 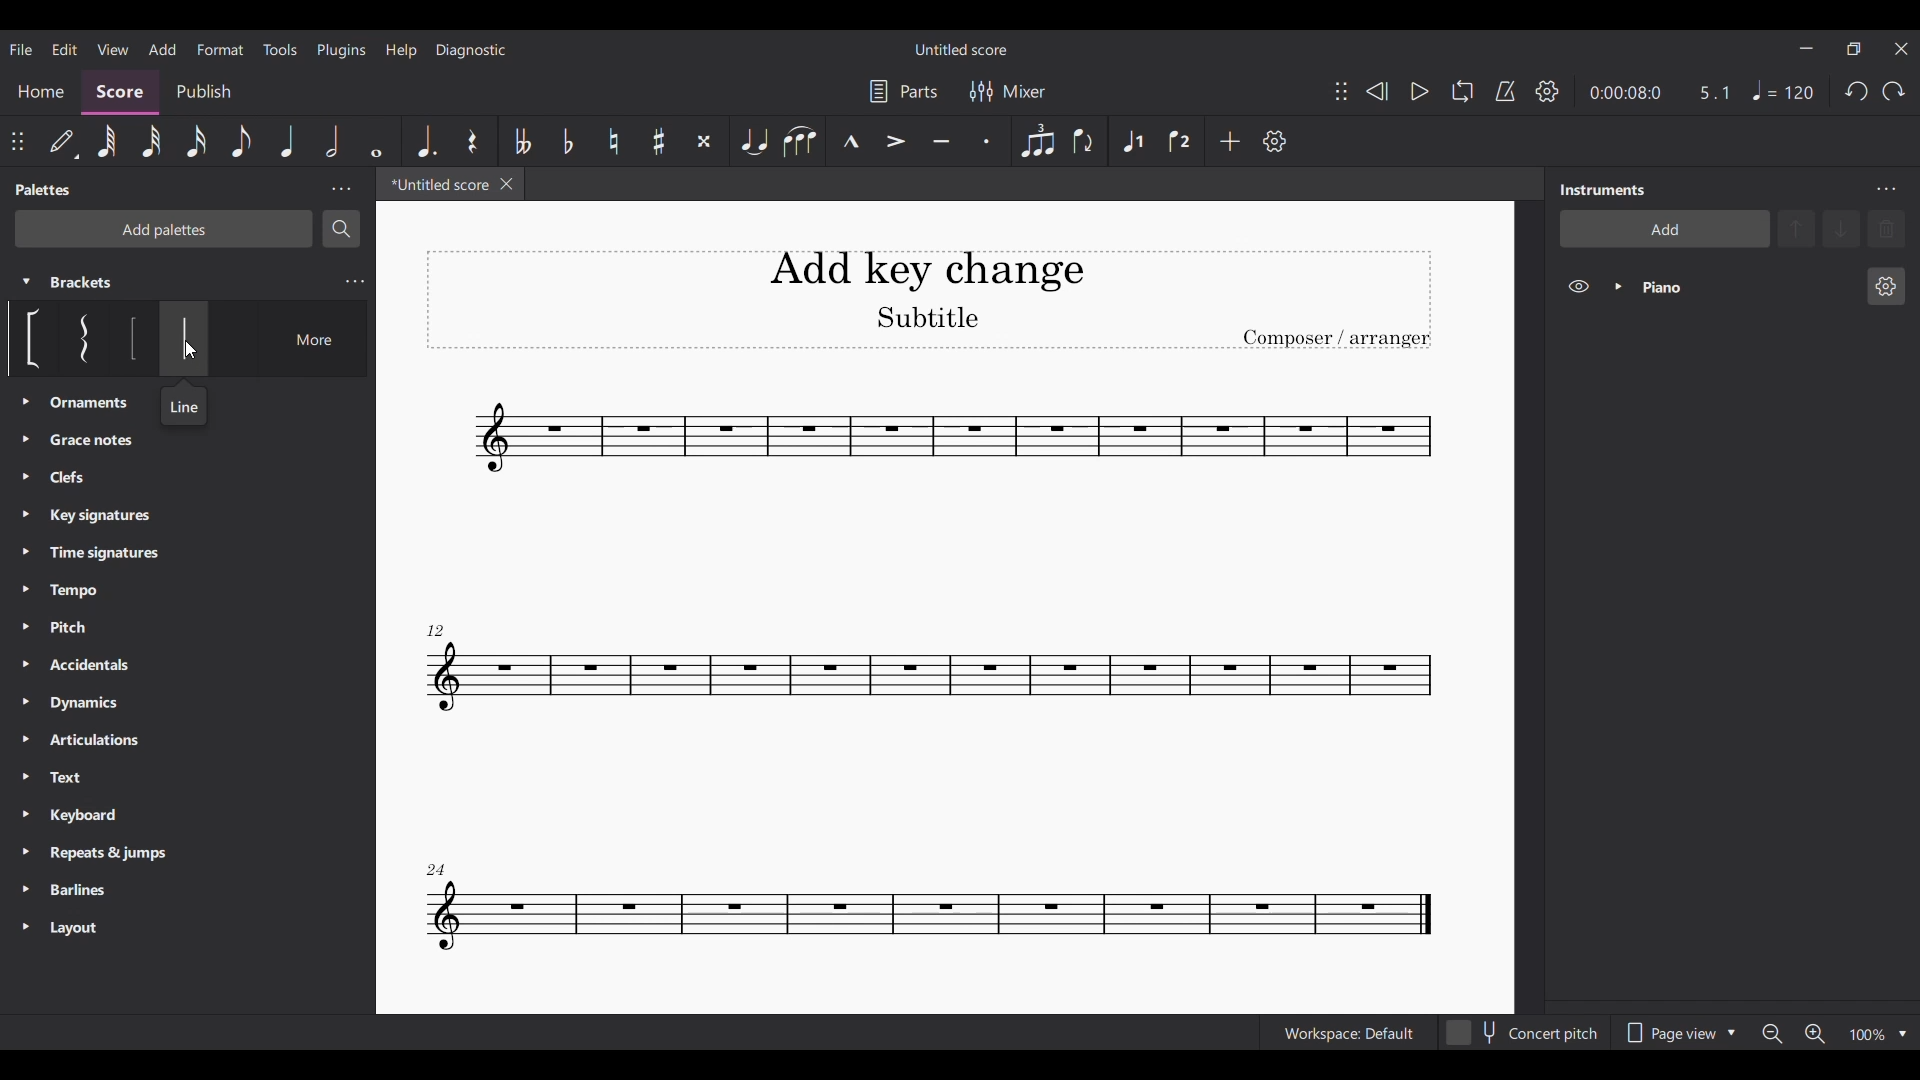 What do you see at coordinates (903, 91) in the screenshot?
I see `Parts` at bounding box center [903, 91].